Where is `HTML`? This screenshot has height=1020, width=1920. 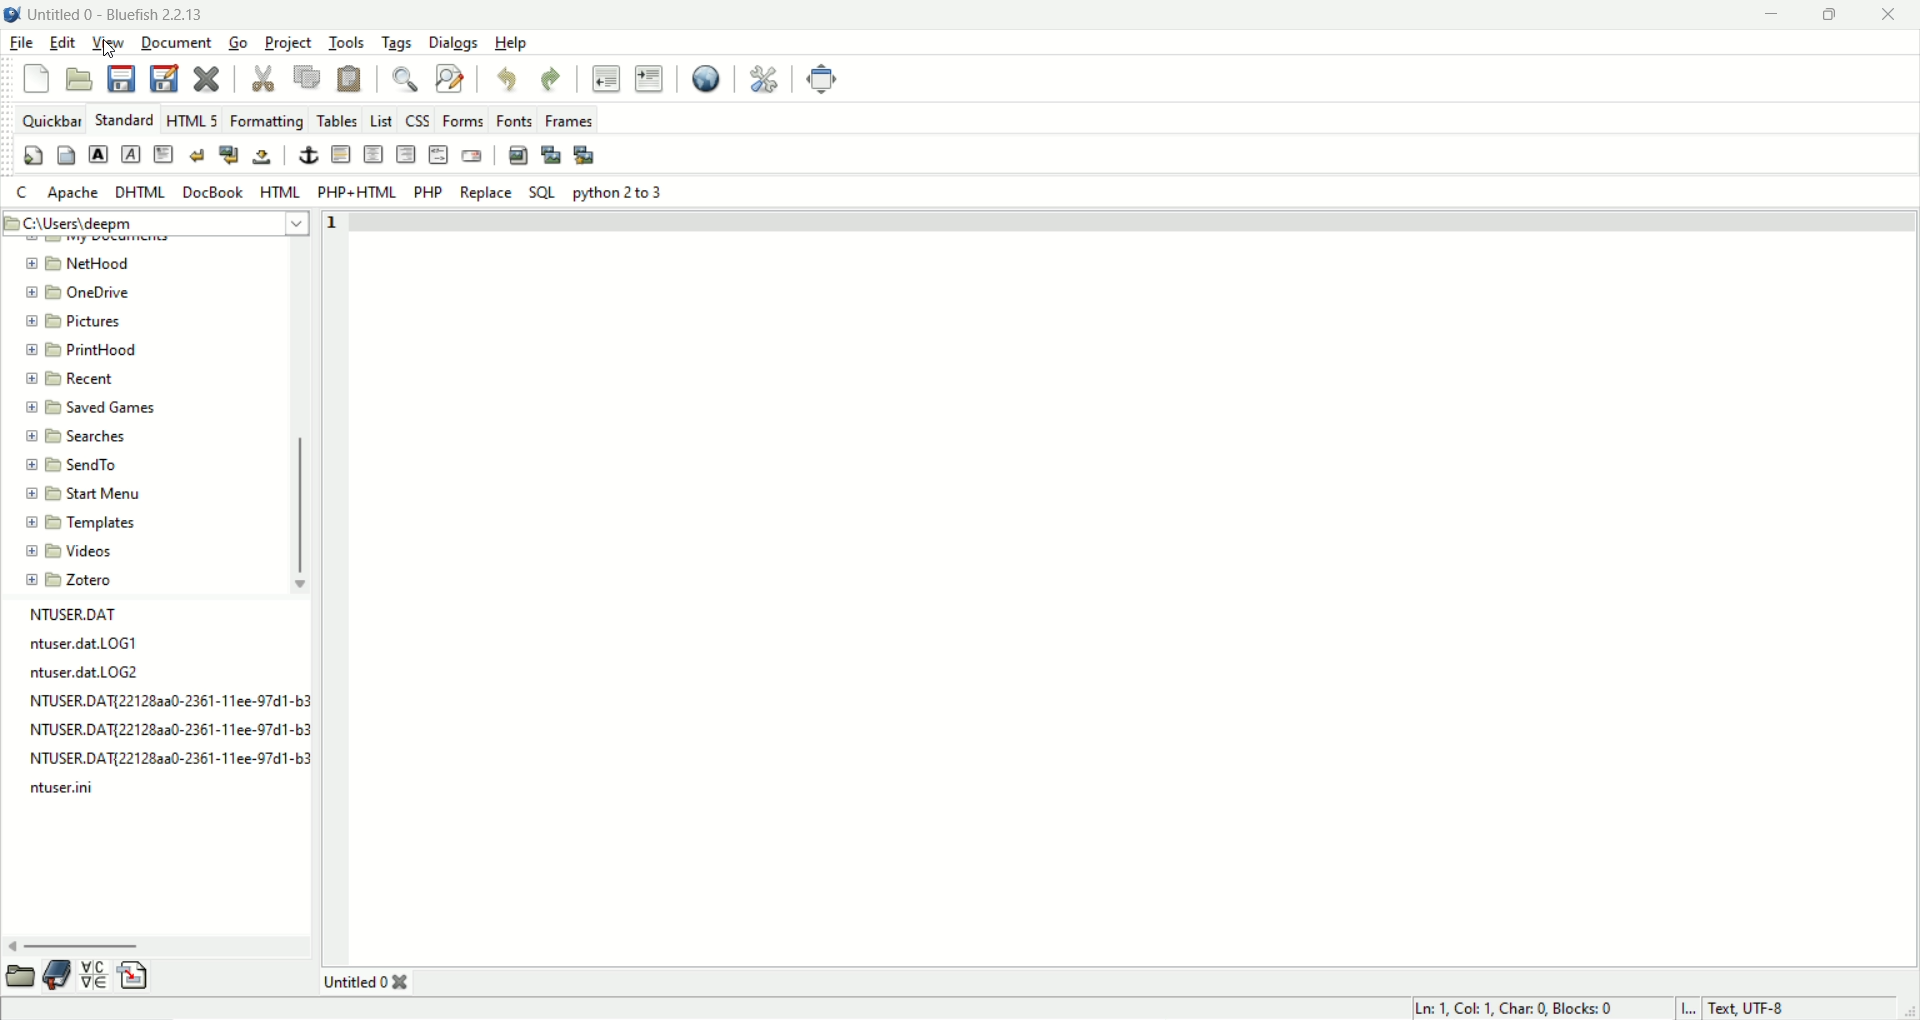 HTML is located at coordinates (285, 191).